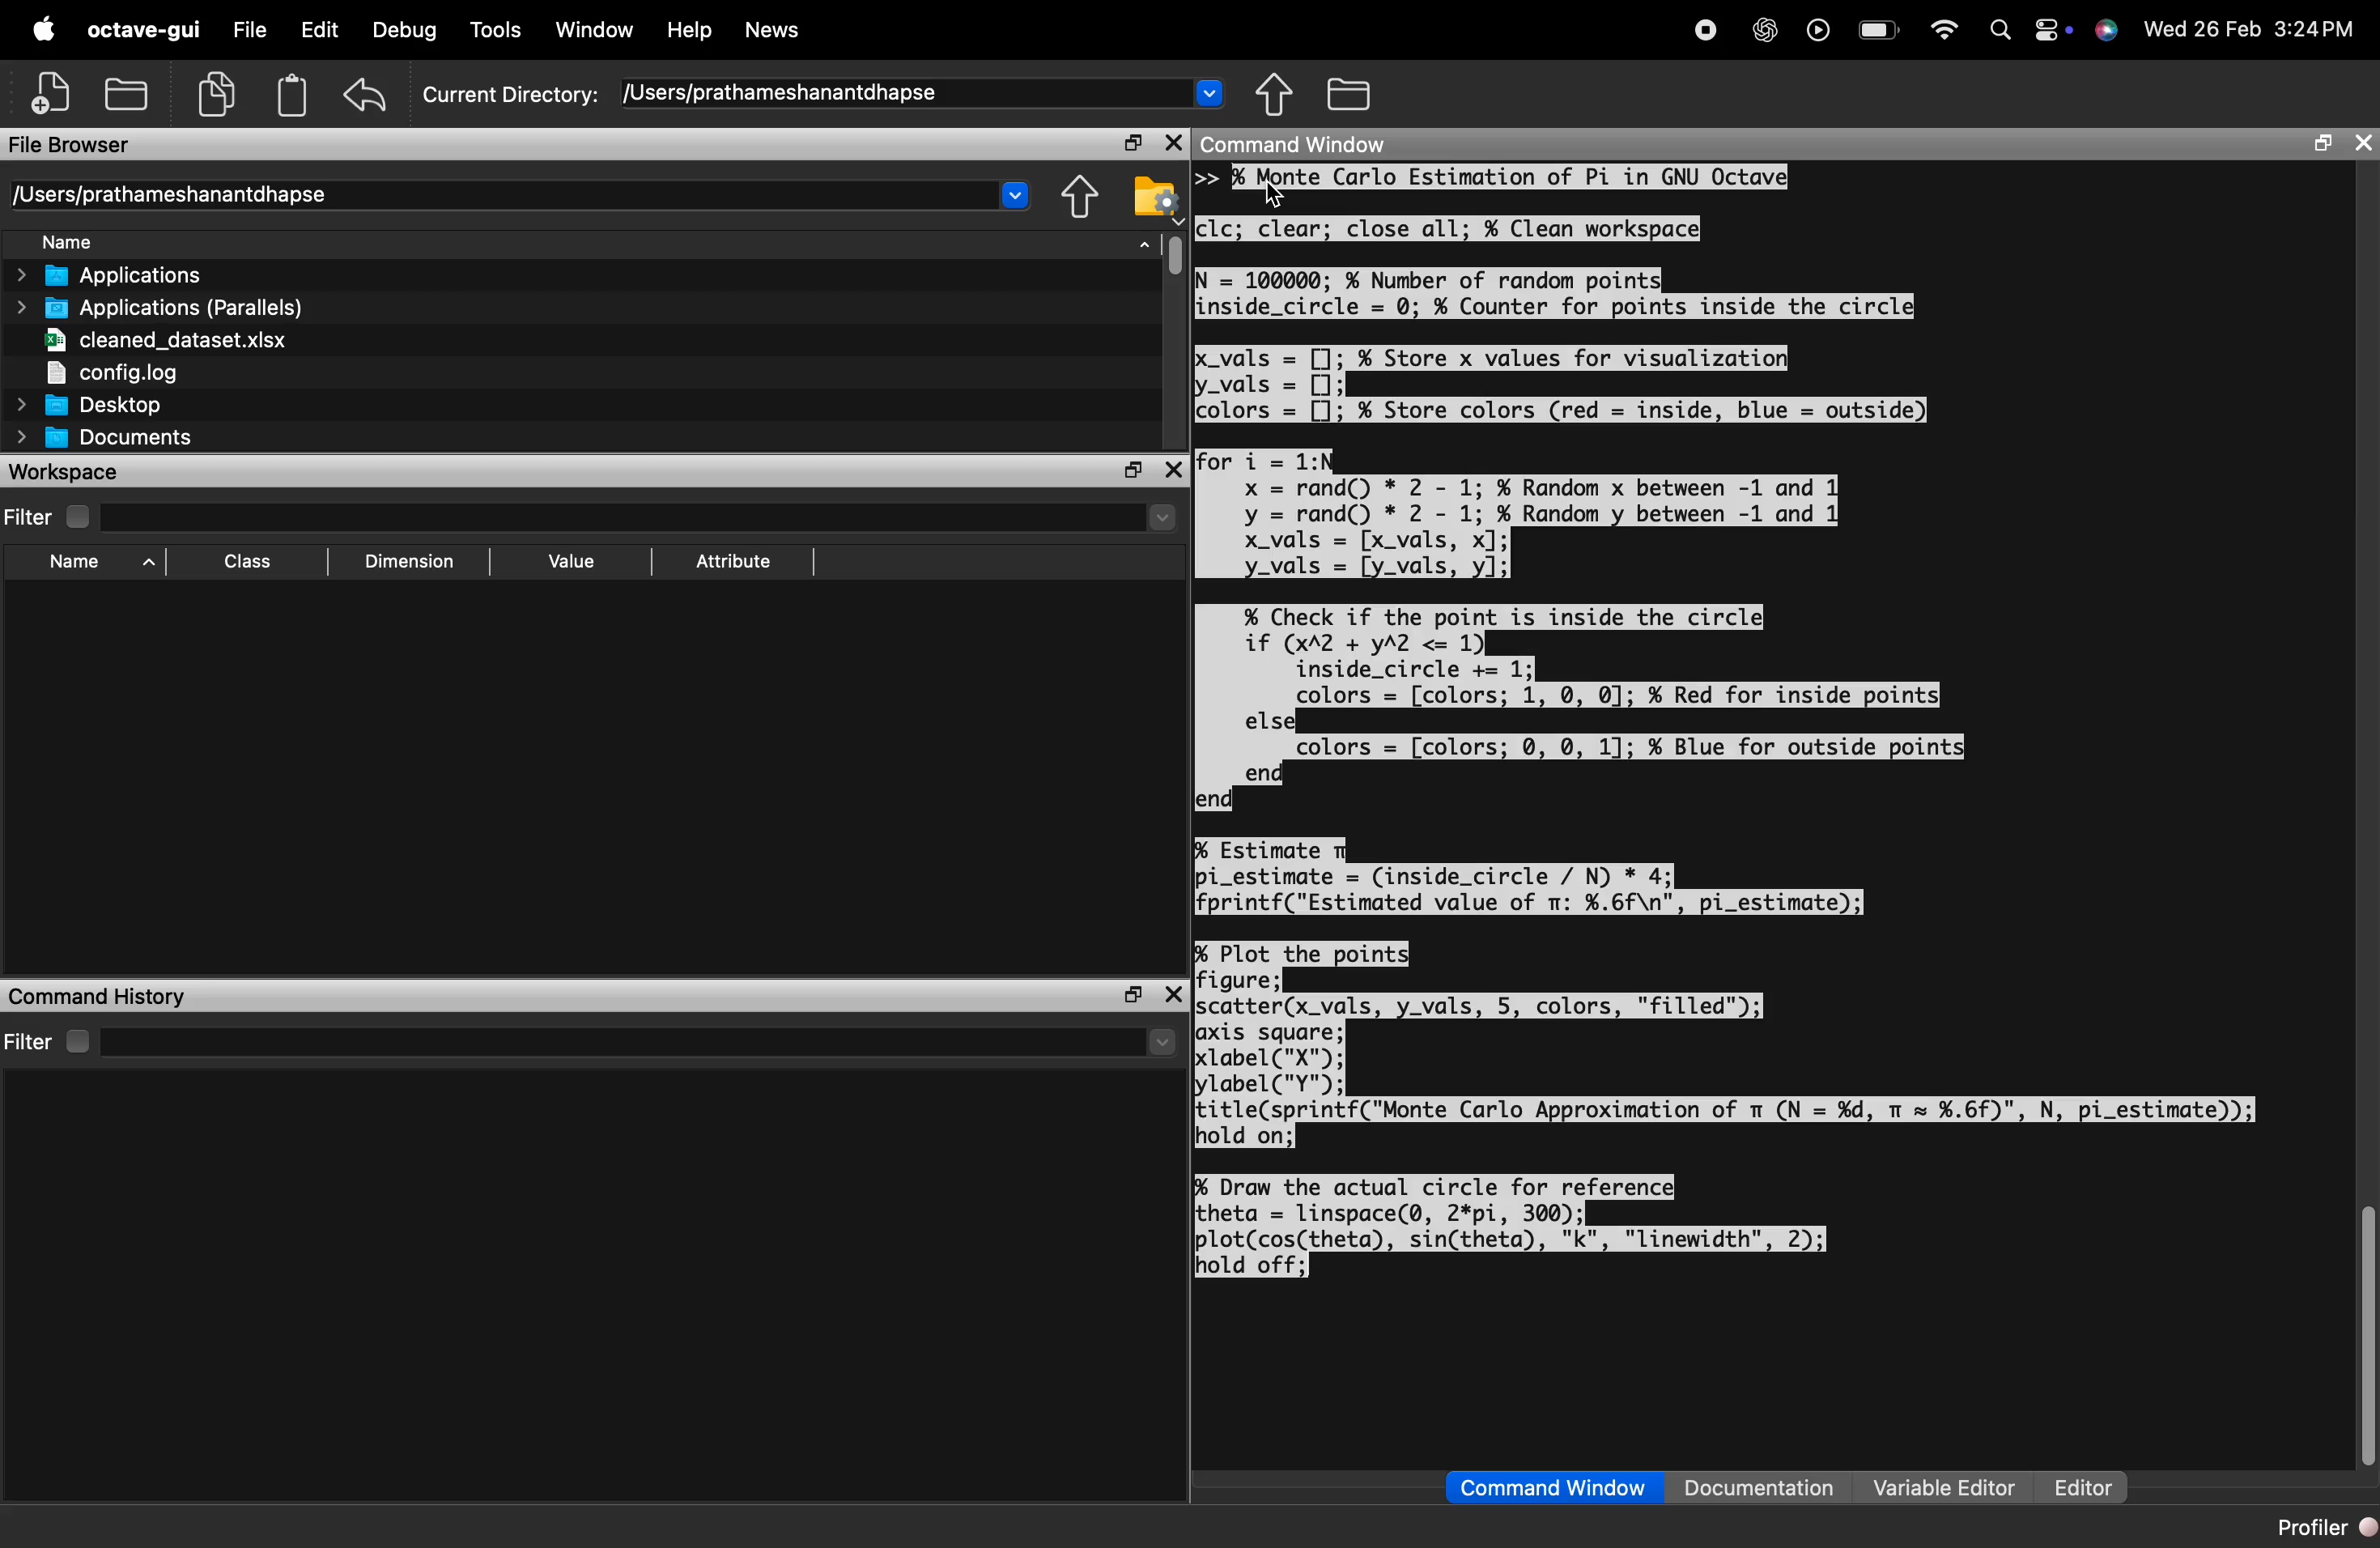 This screenshot has height=1548, width=2380. What do you see at coordinates (2076, 1487) in the screenshot?
I see `Editor` at bounding box center [2076, 1487].